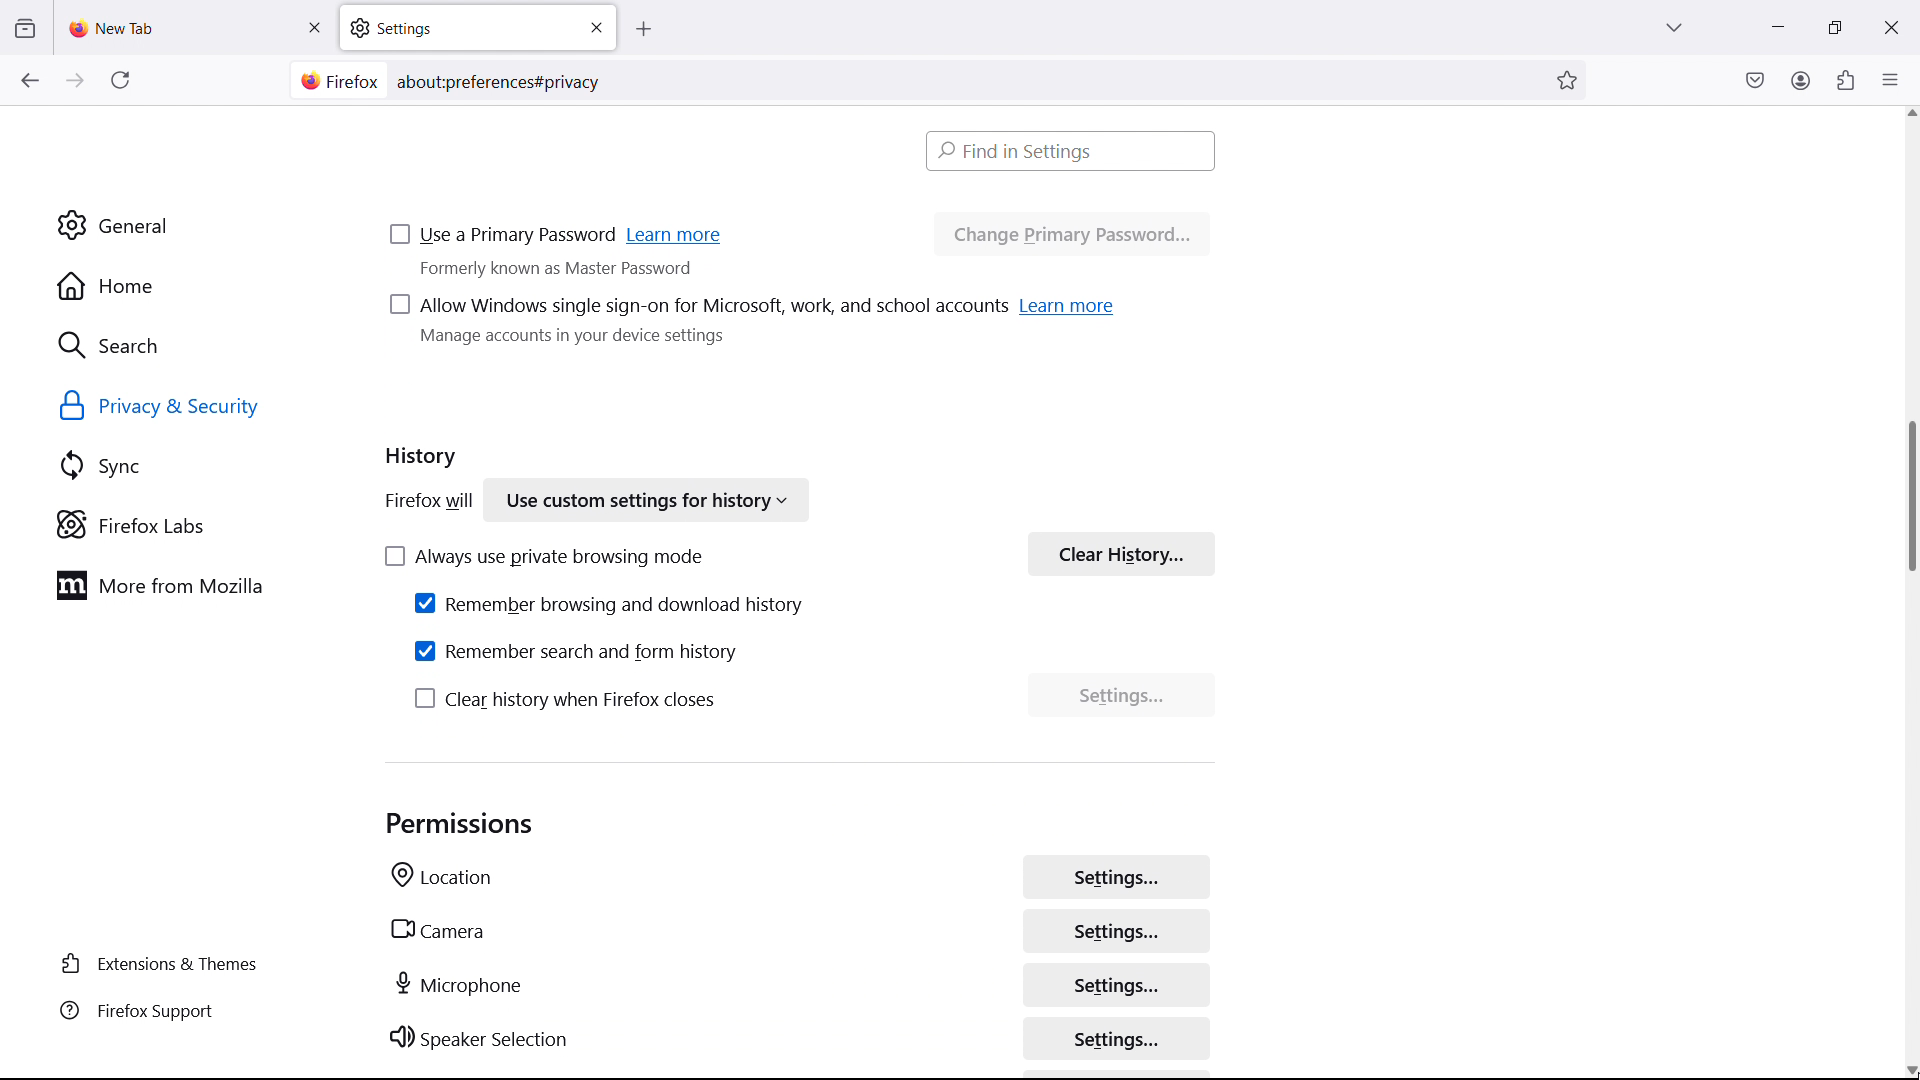 This screenshot has height=1080, width=1920. I want to click on speaker selection permission settings, so click(1119, 1035).